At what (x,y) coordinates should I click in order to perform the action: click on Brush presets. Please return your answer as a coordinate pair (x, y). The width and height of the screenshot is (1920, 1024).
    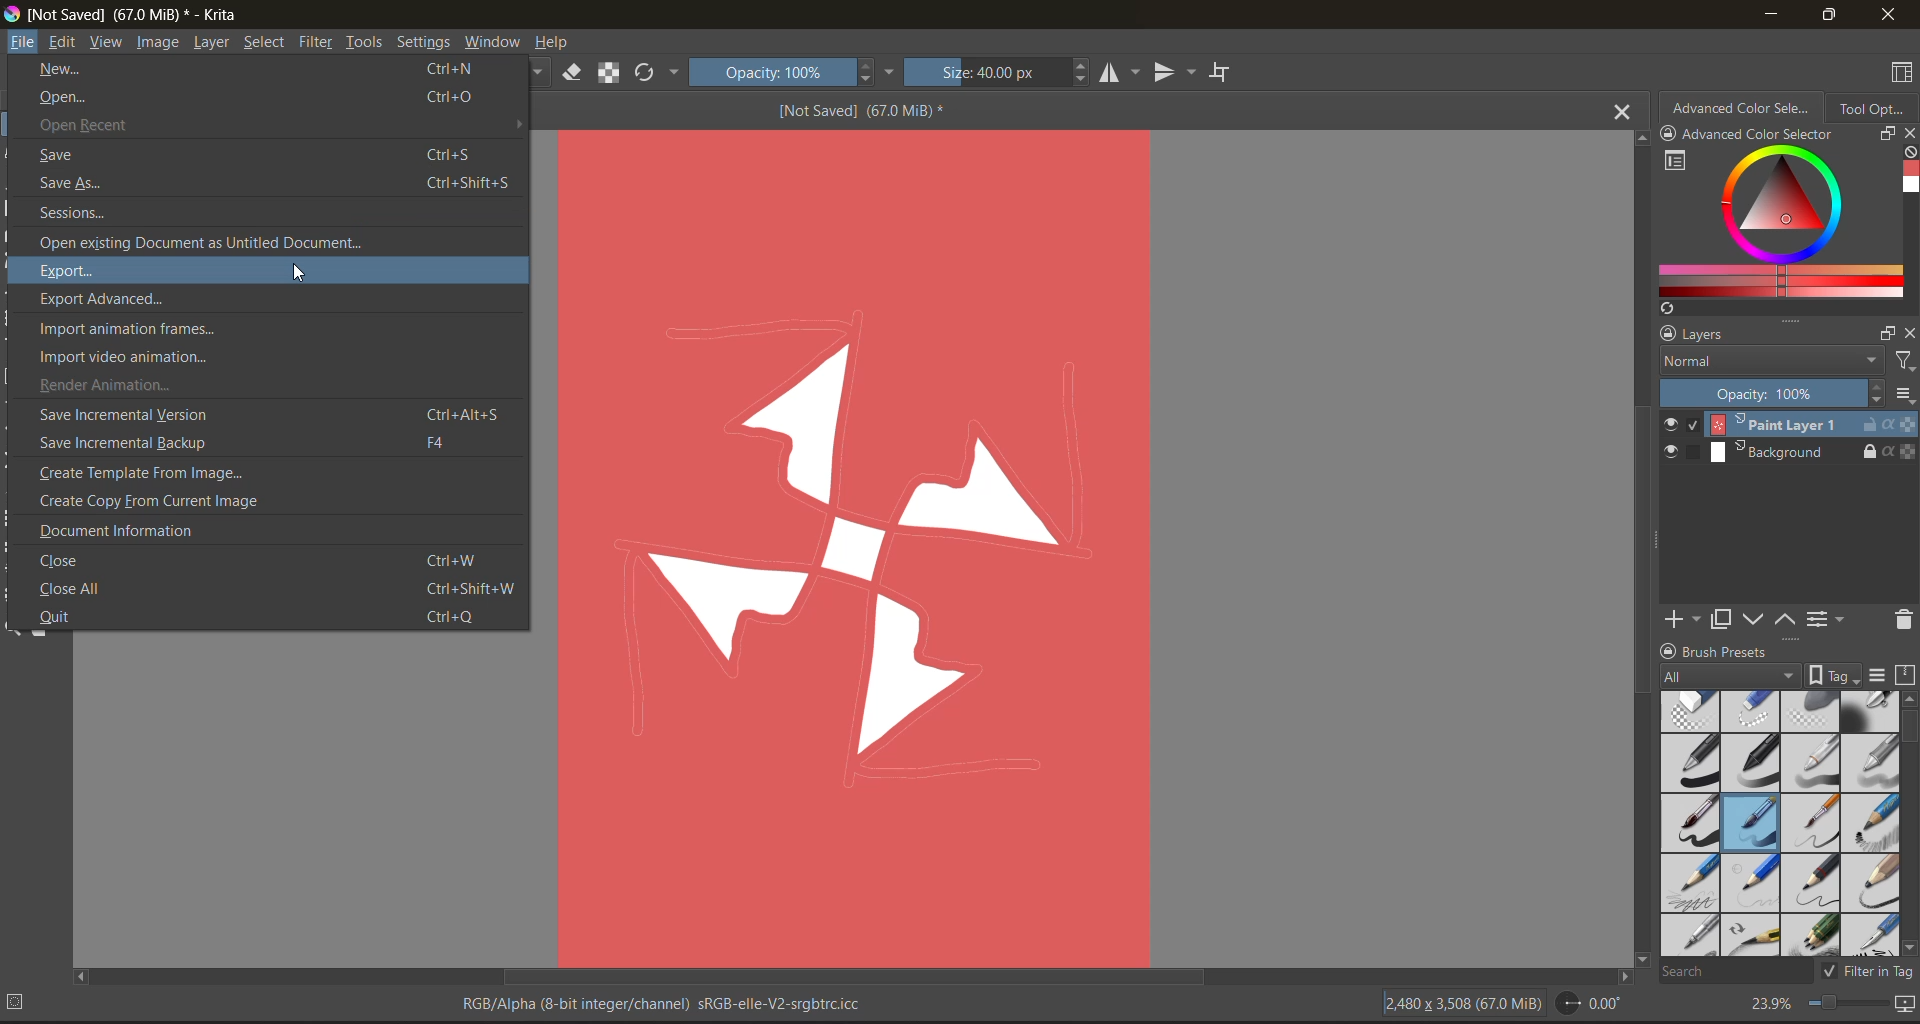
    Looking at the image, I should click on (1757, 652).